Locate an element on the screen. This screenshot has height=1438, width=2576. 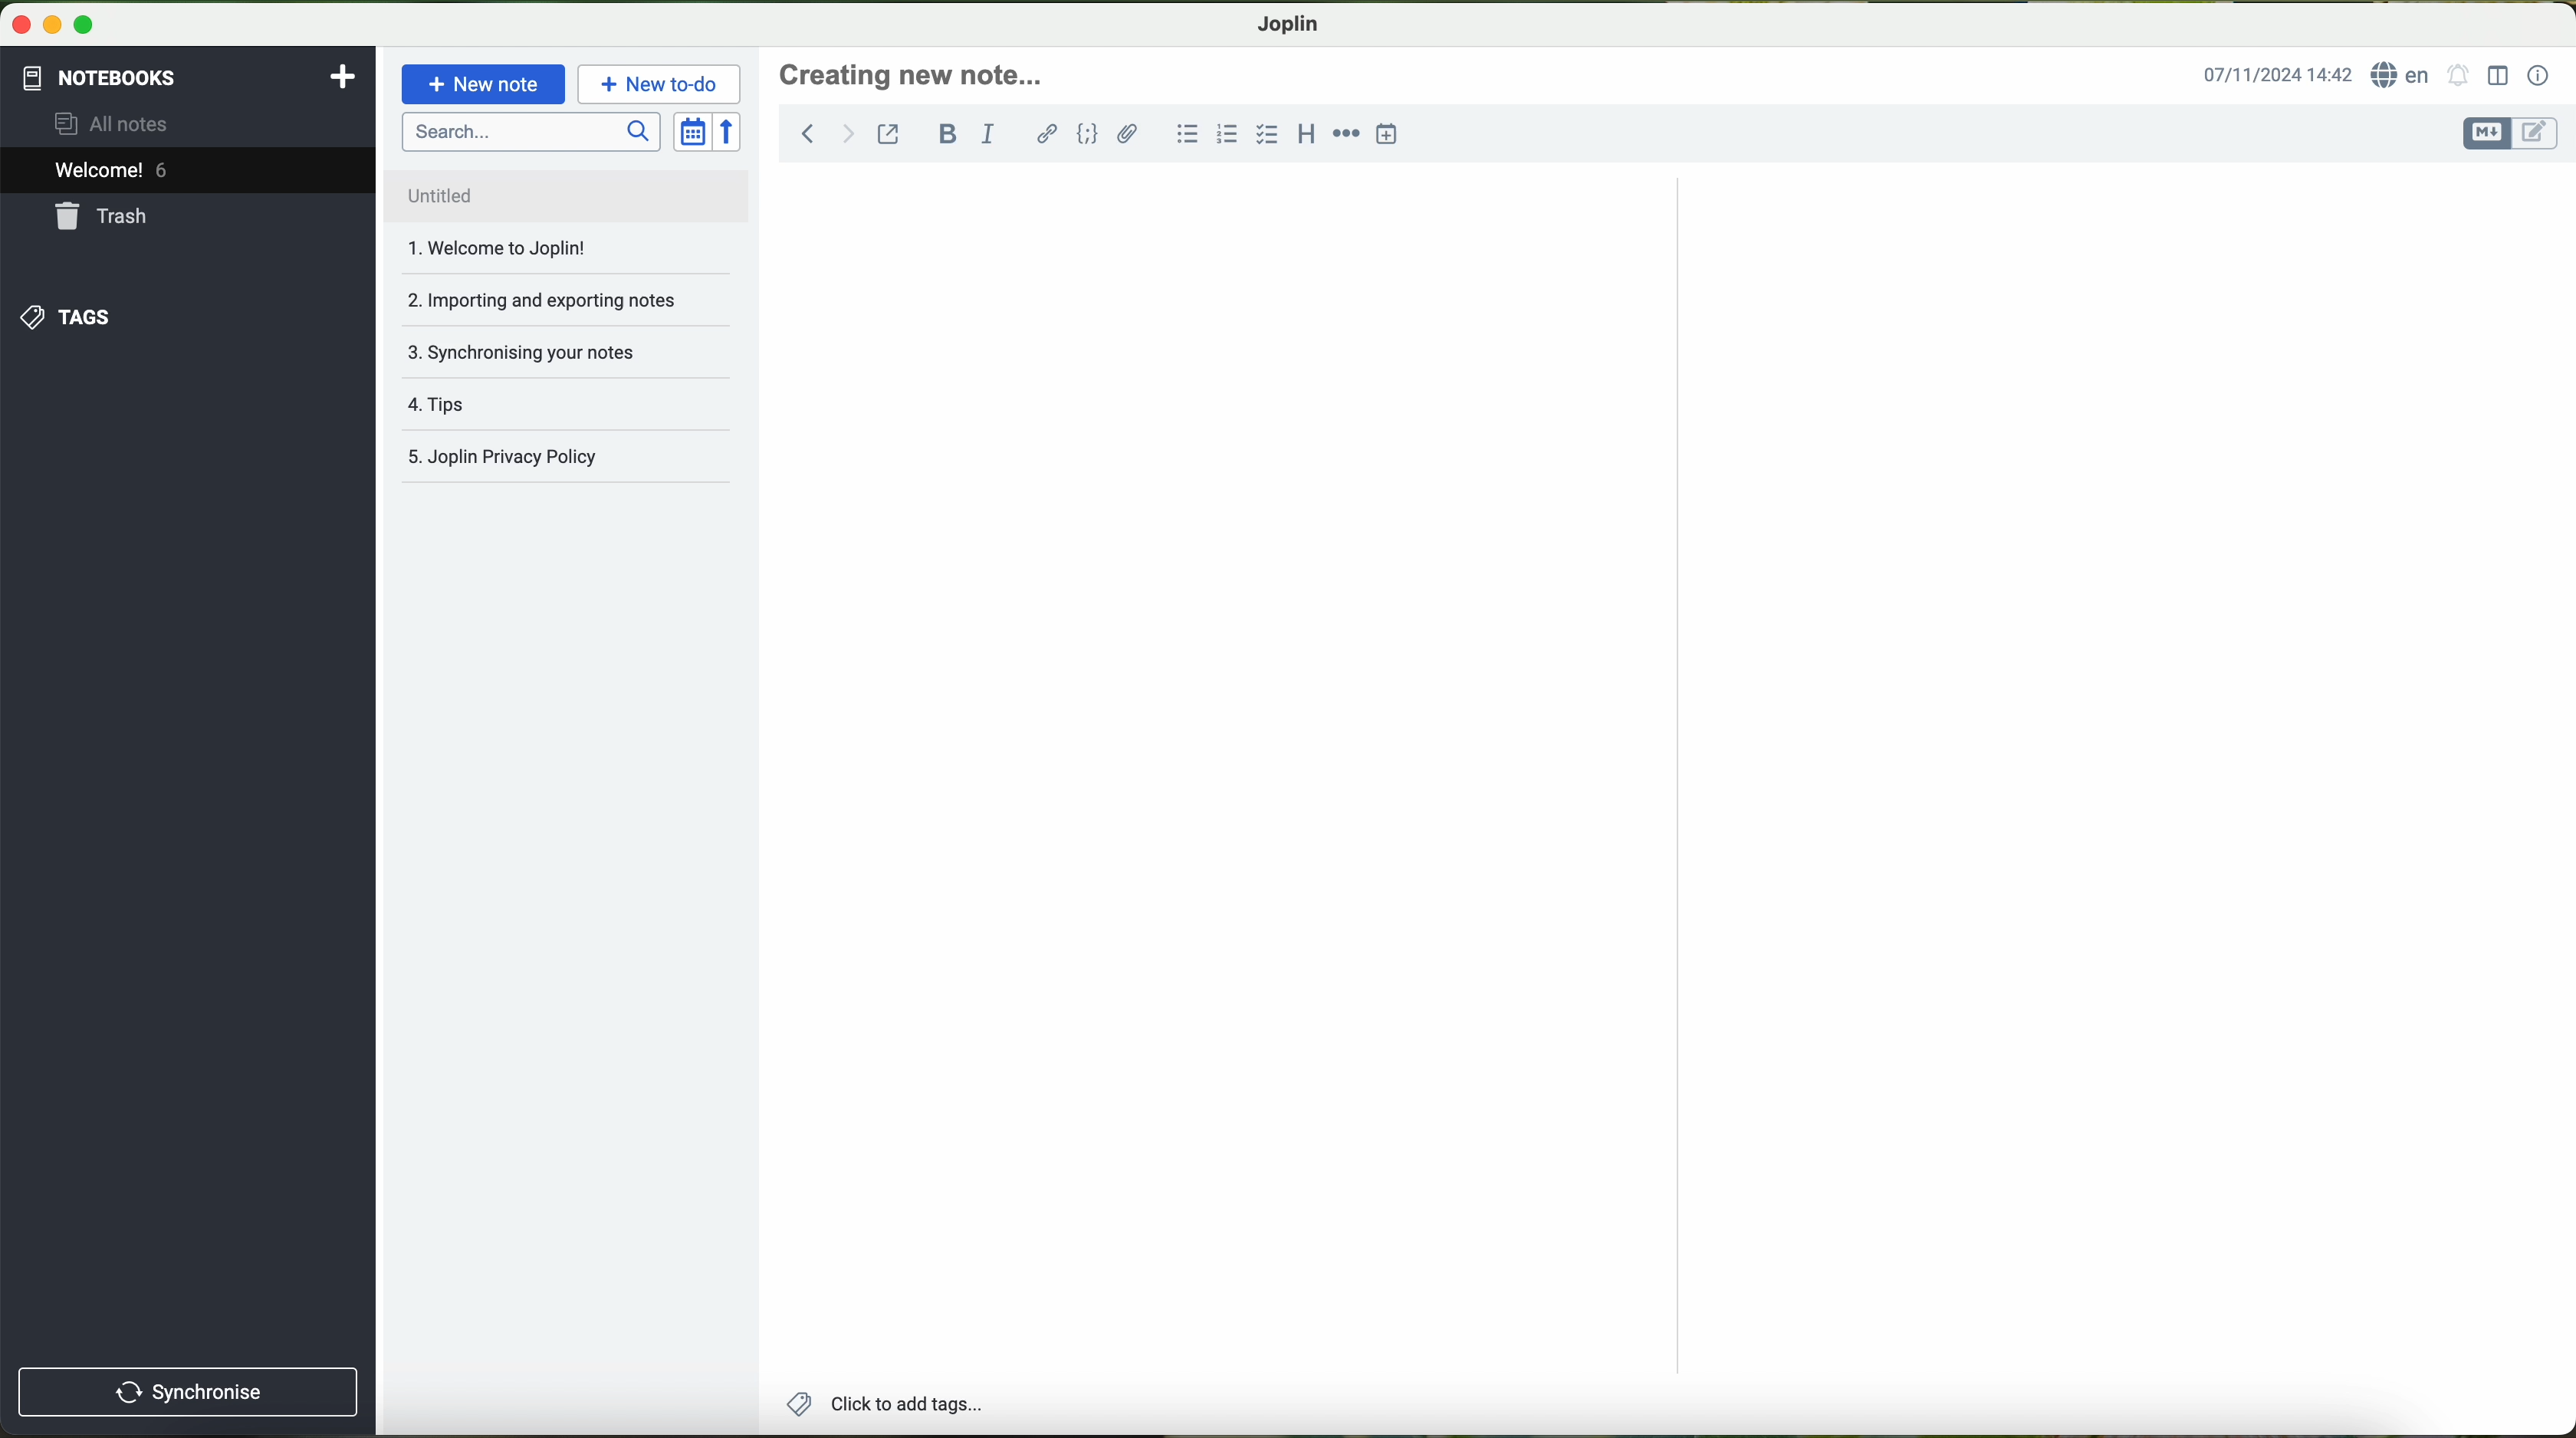
trash is located at coordinates (190, 218).